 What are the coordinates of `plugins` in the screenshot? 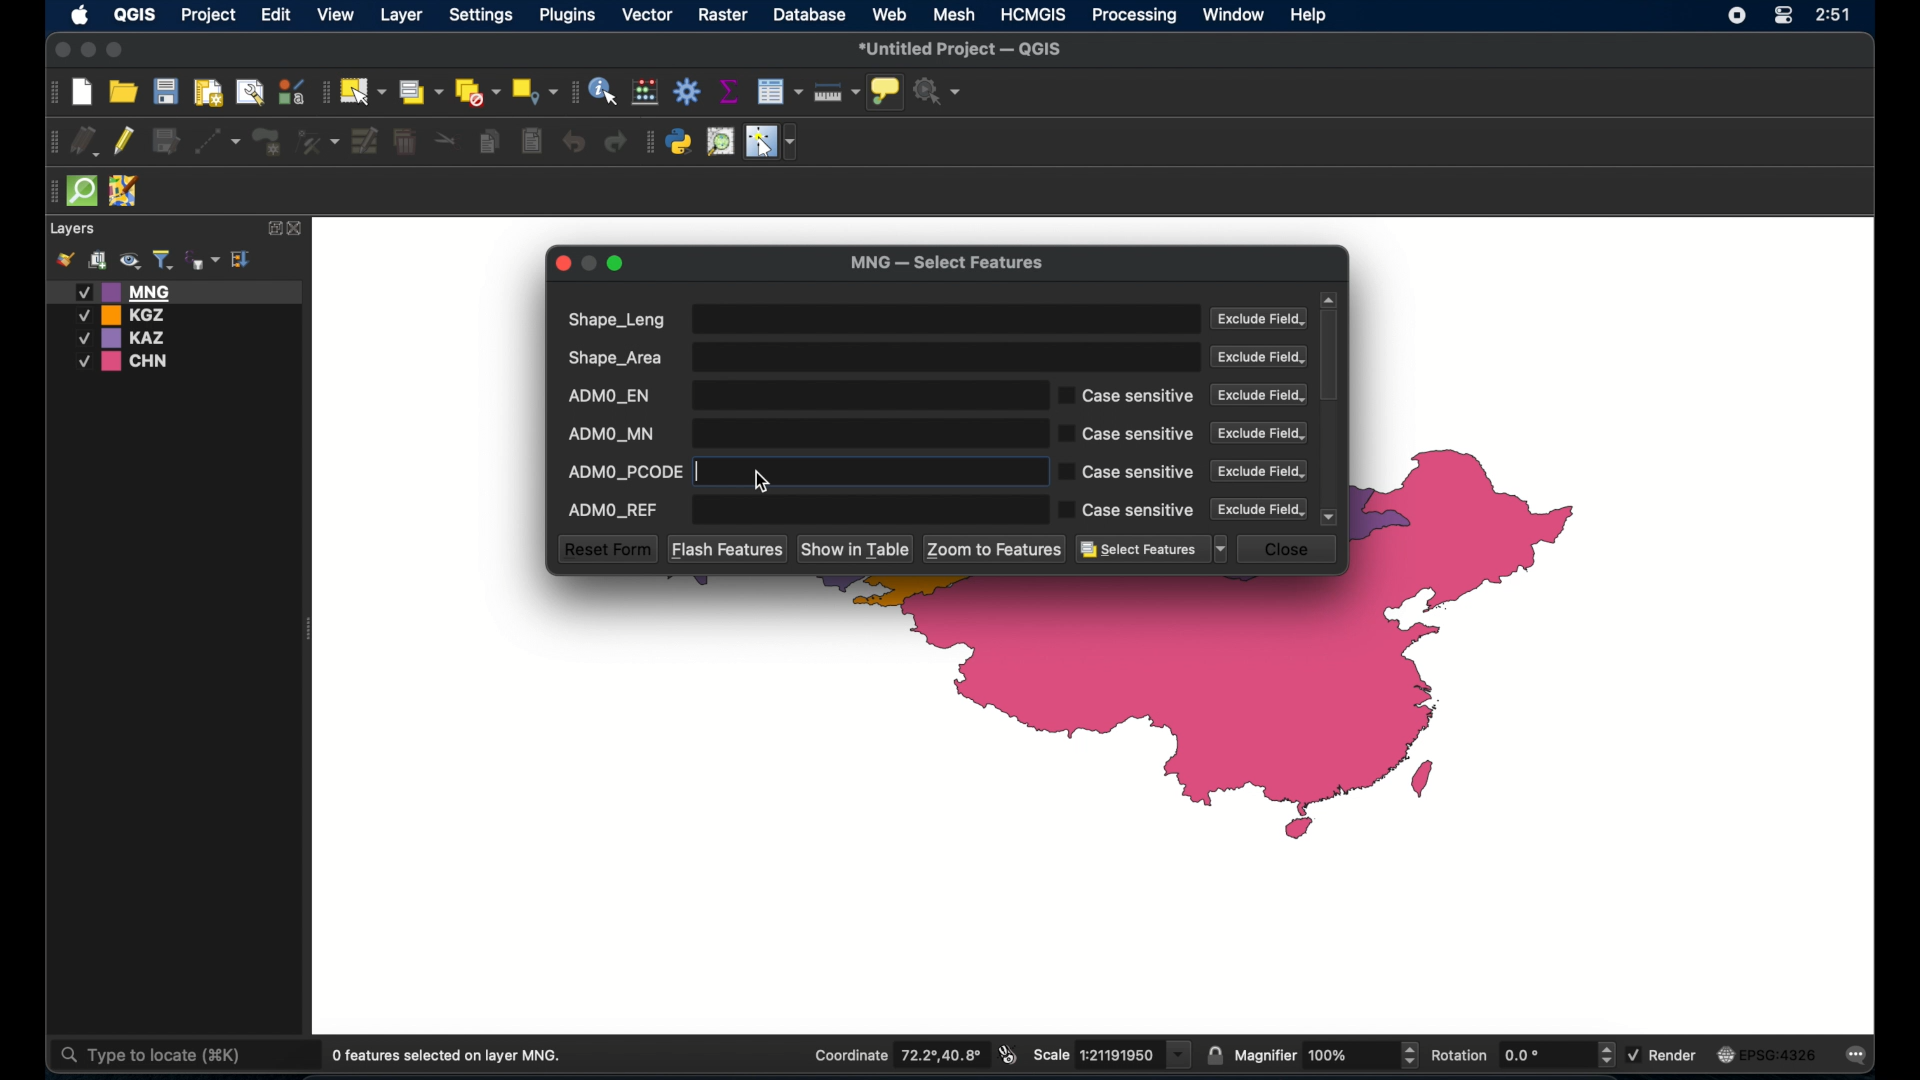 It's located at (569, 15).